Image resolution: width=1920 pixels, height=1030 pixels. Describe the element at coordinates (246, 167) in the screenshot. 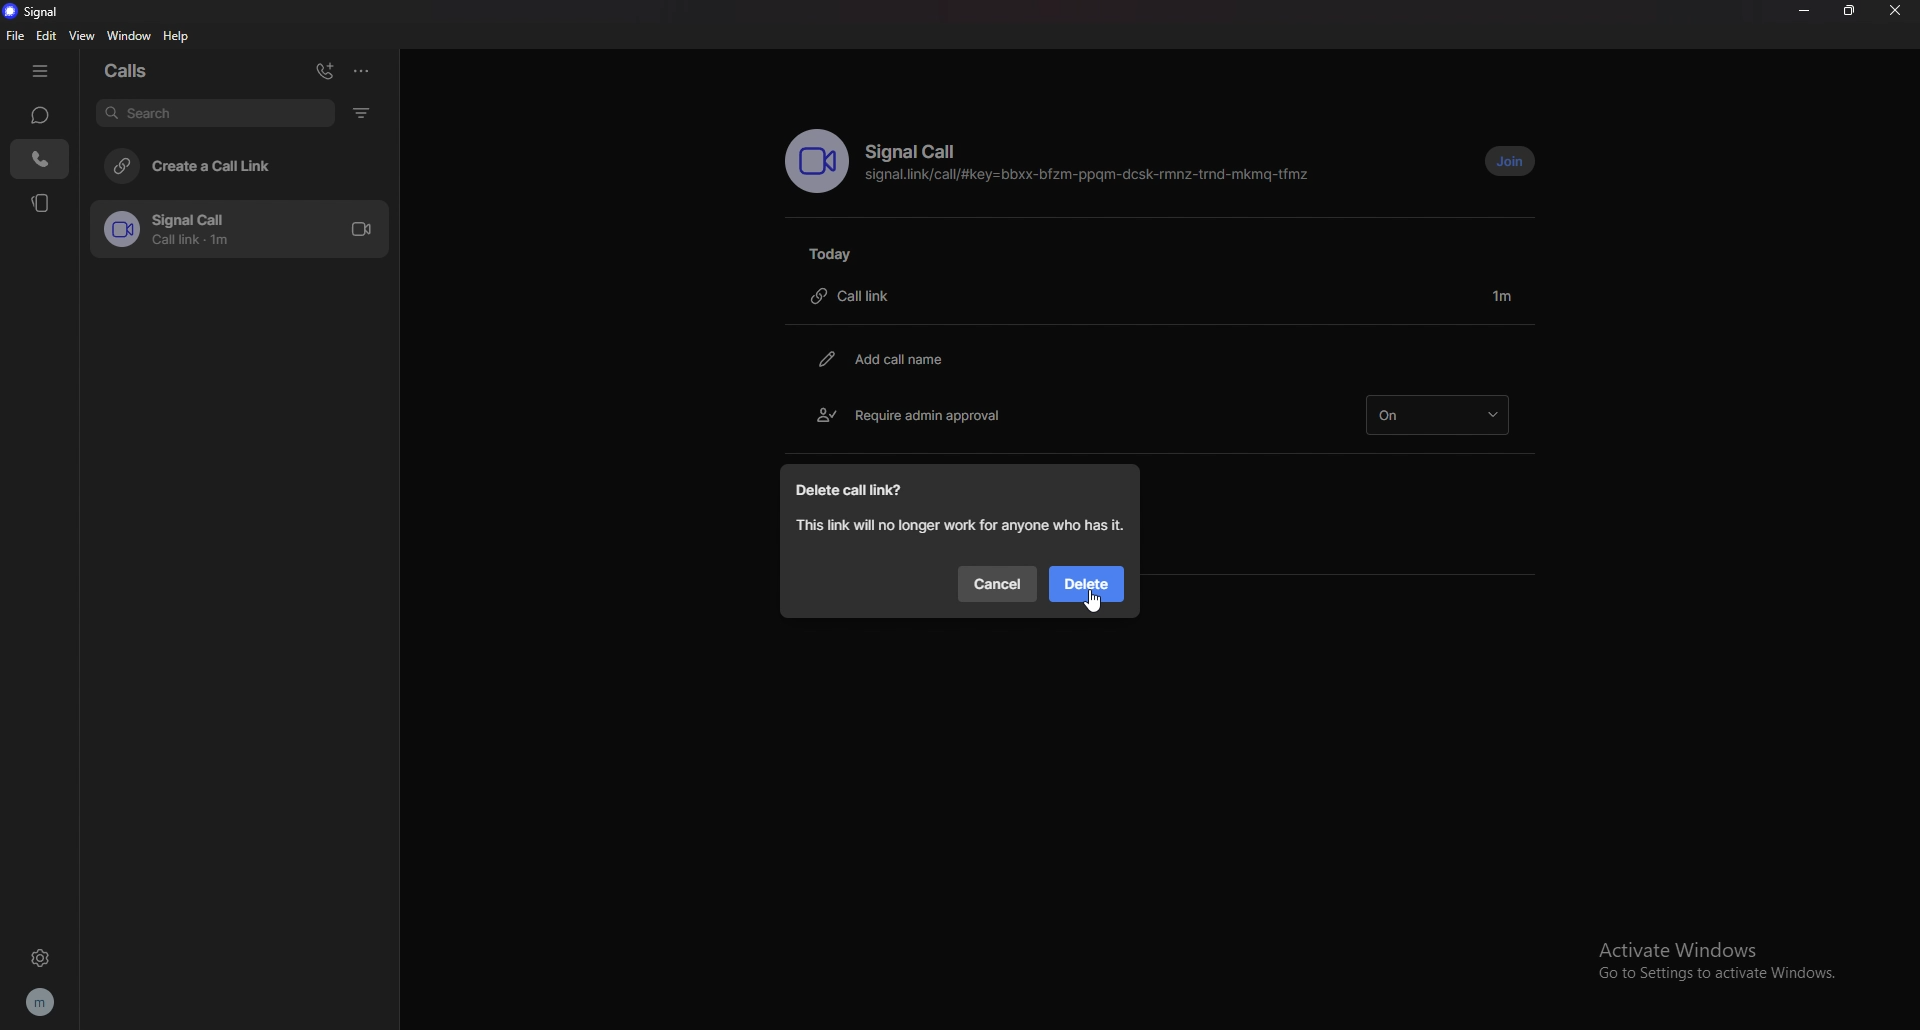

I see `create call link` at that location.